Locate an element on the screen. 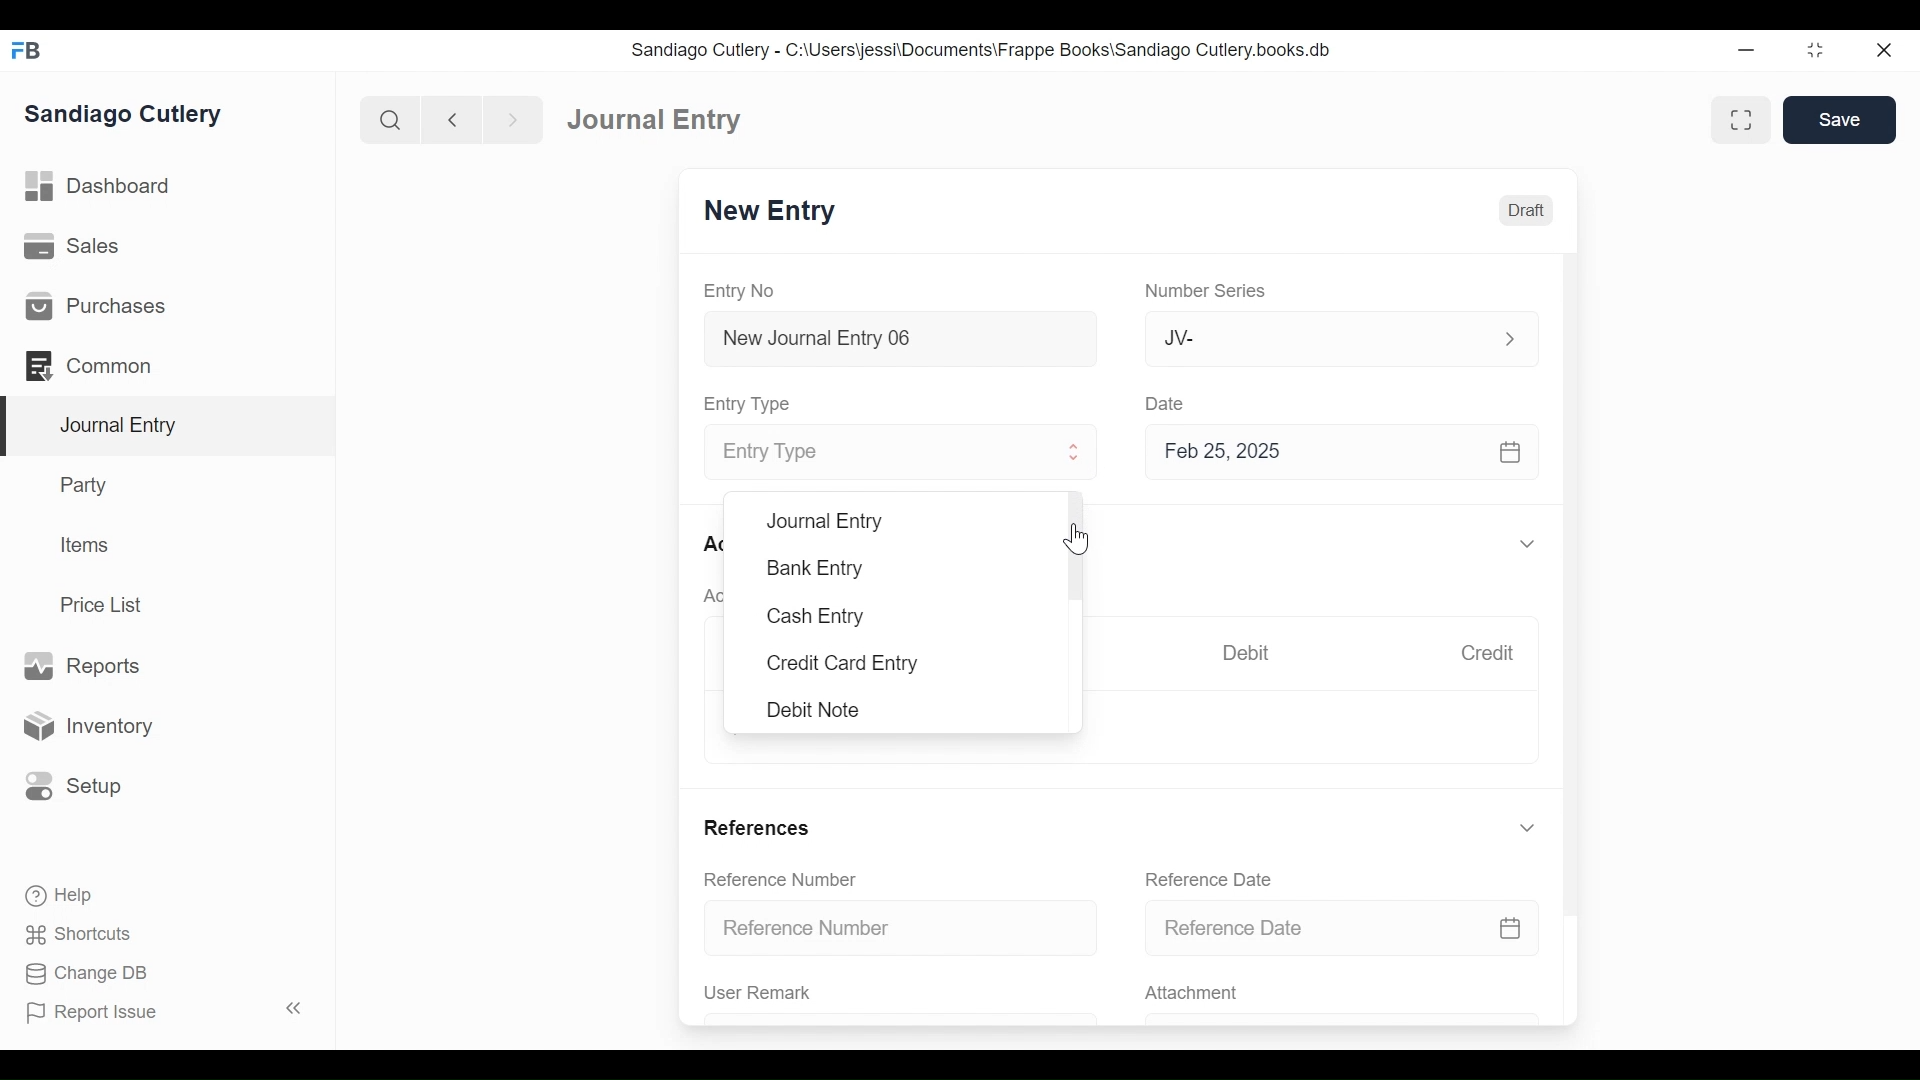 Image resolution: width=1920 pixels, height=1080 pixels. Save is located at coordinates (1839, 119).